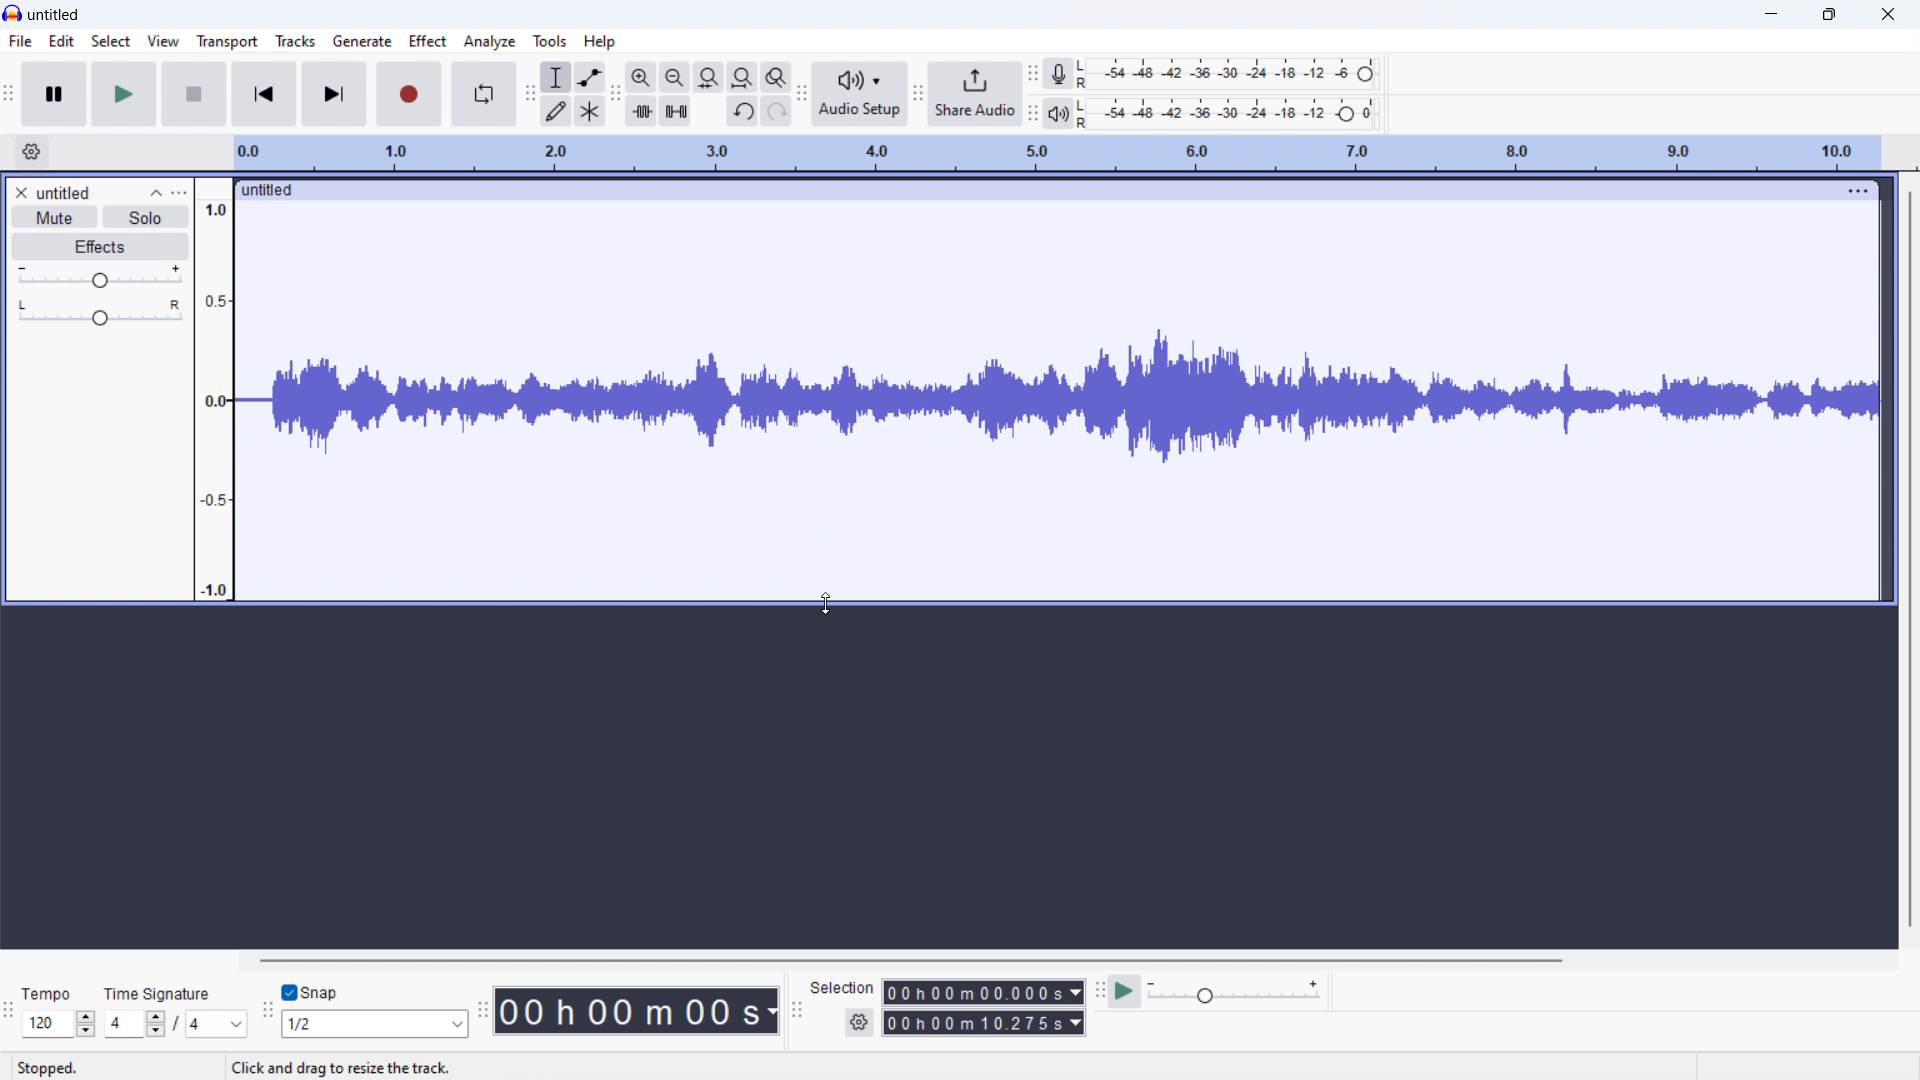 The height and width of the screenshot is (1080, 1920). Describe the element at coordinates (174, 1025) in the screenshot. I see `set time signature` at that location.